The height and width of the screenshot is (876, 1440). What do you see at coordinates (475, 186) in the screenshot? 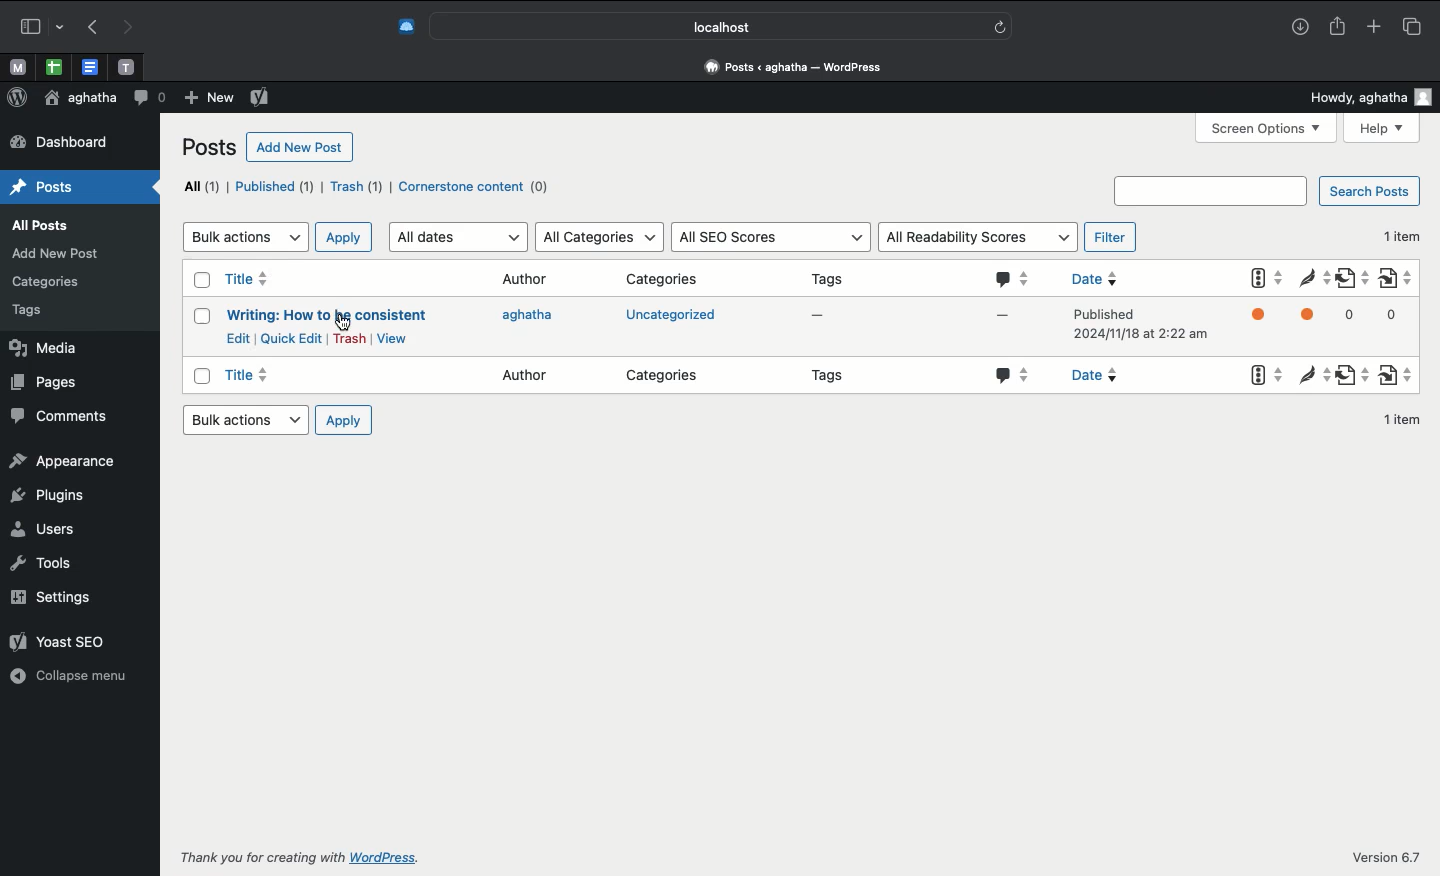
I see `Cornerstone content (0)` at bounding box center [475, 186].